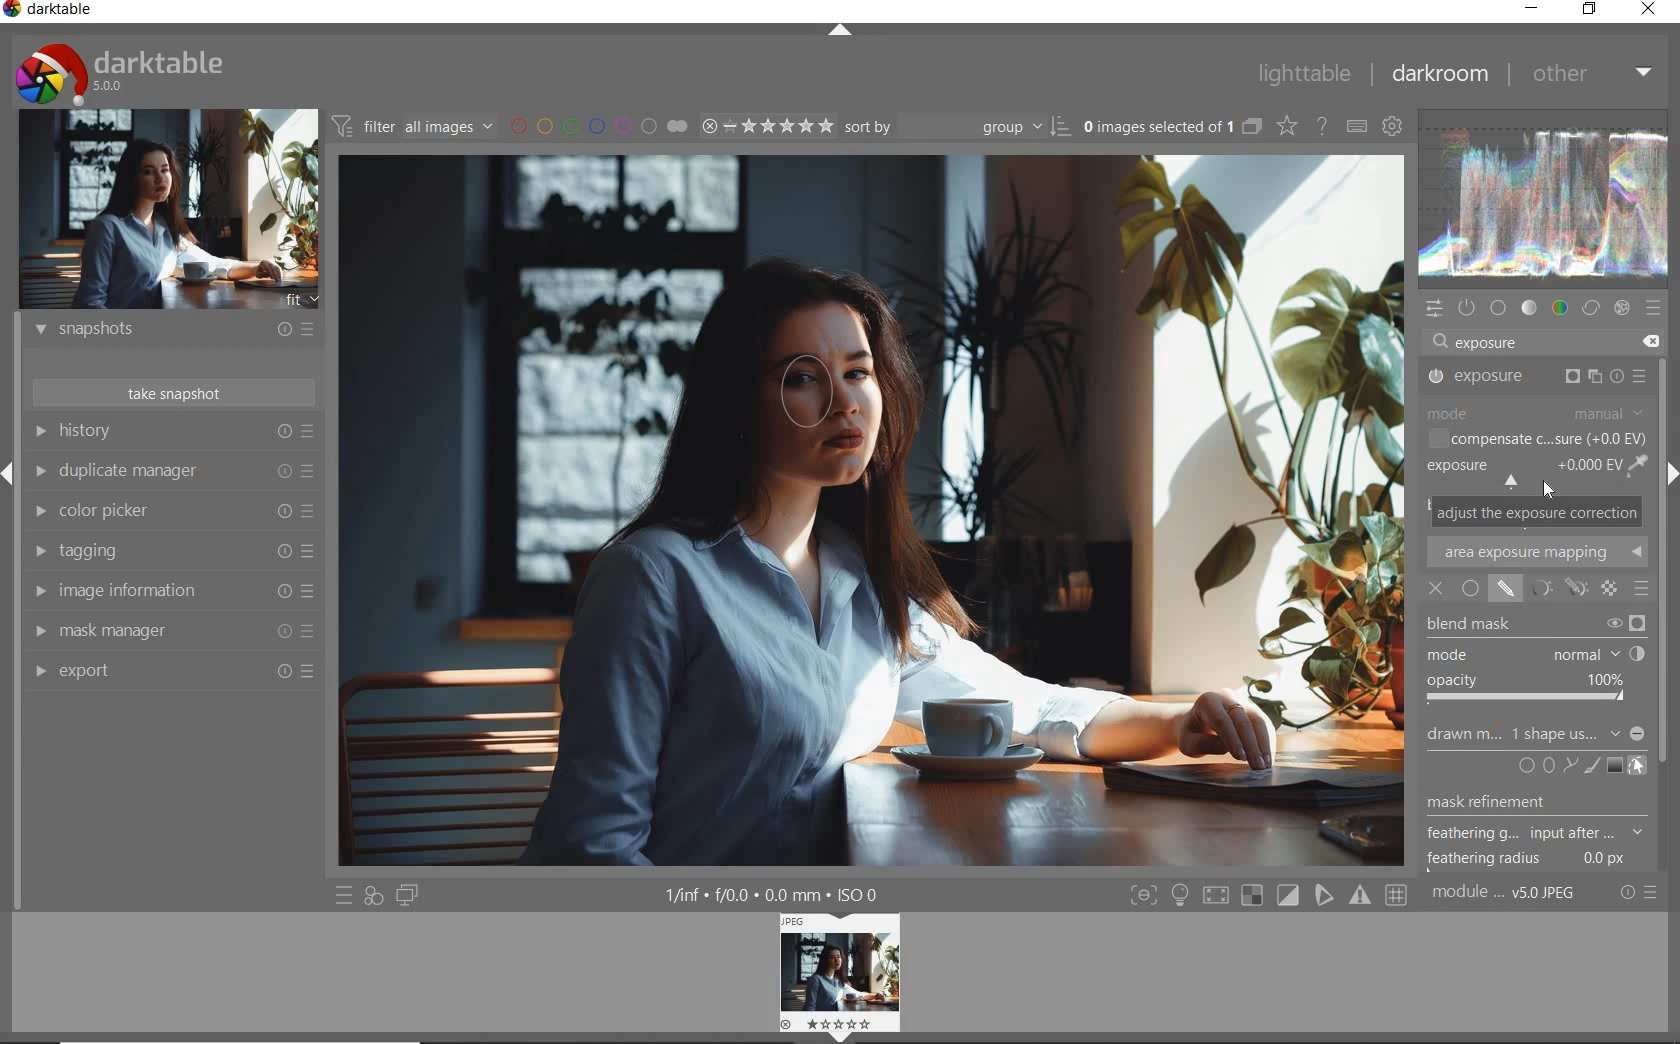 The height and width of the screenshot is (1044, 1680). What do you see at coordinates (1534, 625) in the screenshot?
I see `BLEND MASK` at bounding box center [1534, 625].